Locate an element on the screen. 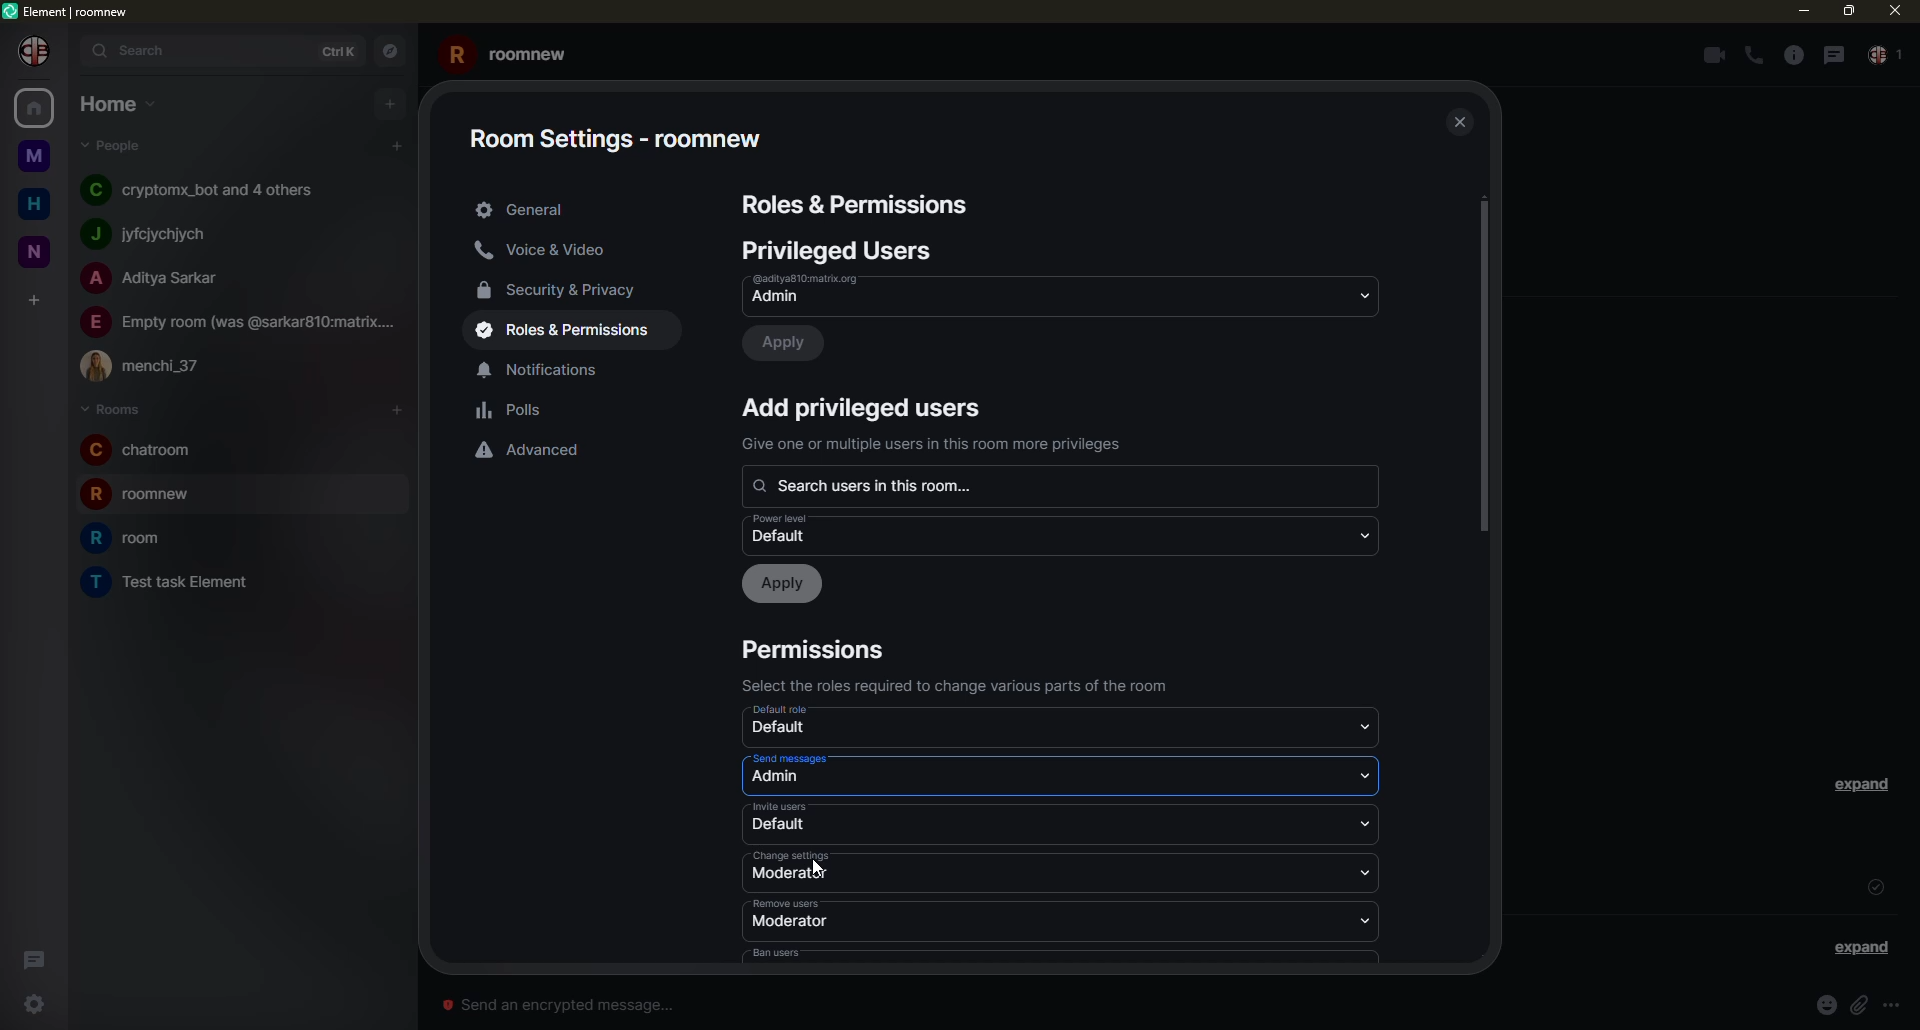 This screenshot has height=1030, width=1920. drop is located at coordinates (1371, 825).